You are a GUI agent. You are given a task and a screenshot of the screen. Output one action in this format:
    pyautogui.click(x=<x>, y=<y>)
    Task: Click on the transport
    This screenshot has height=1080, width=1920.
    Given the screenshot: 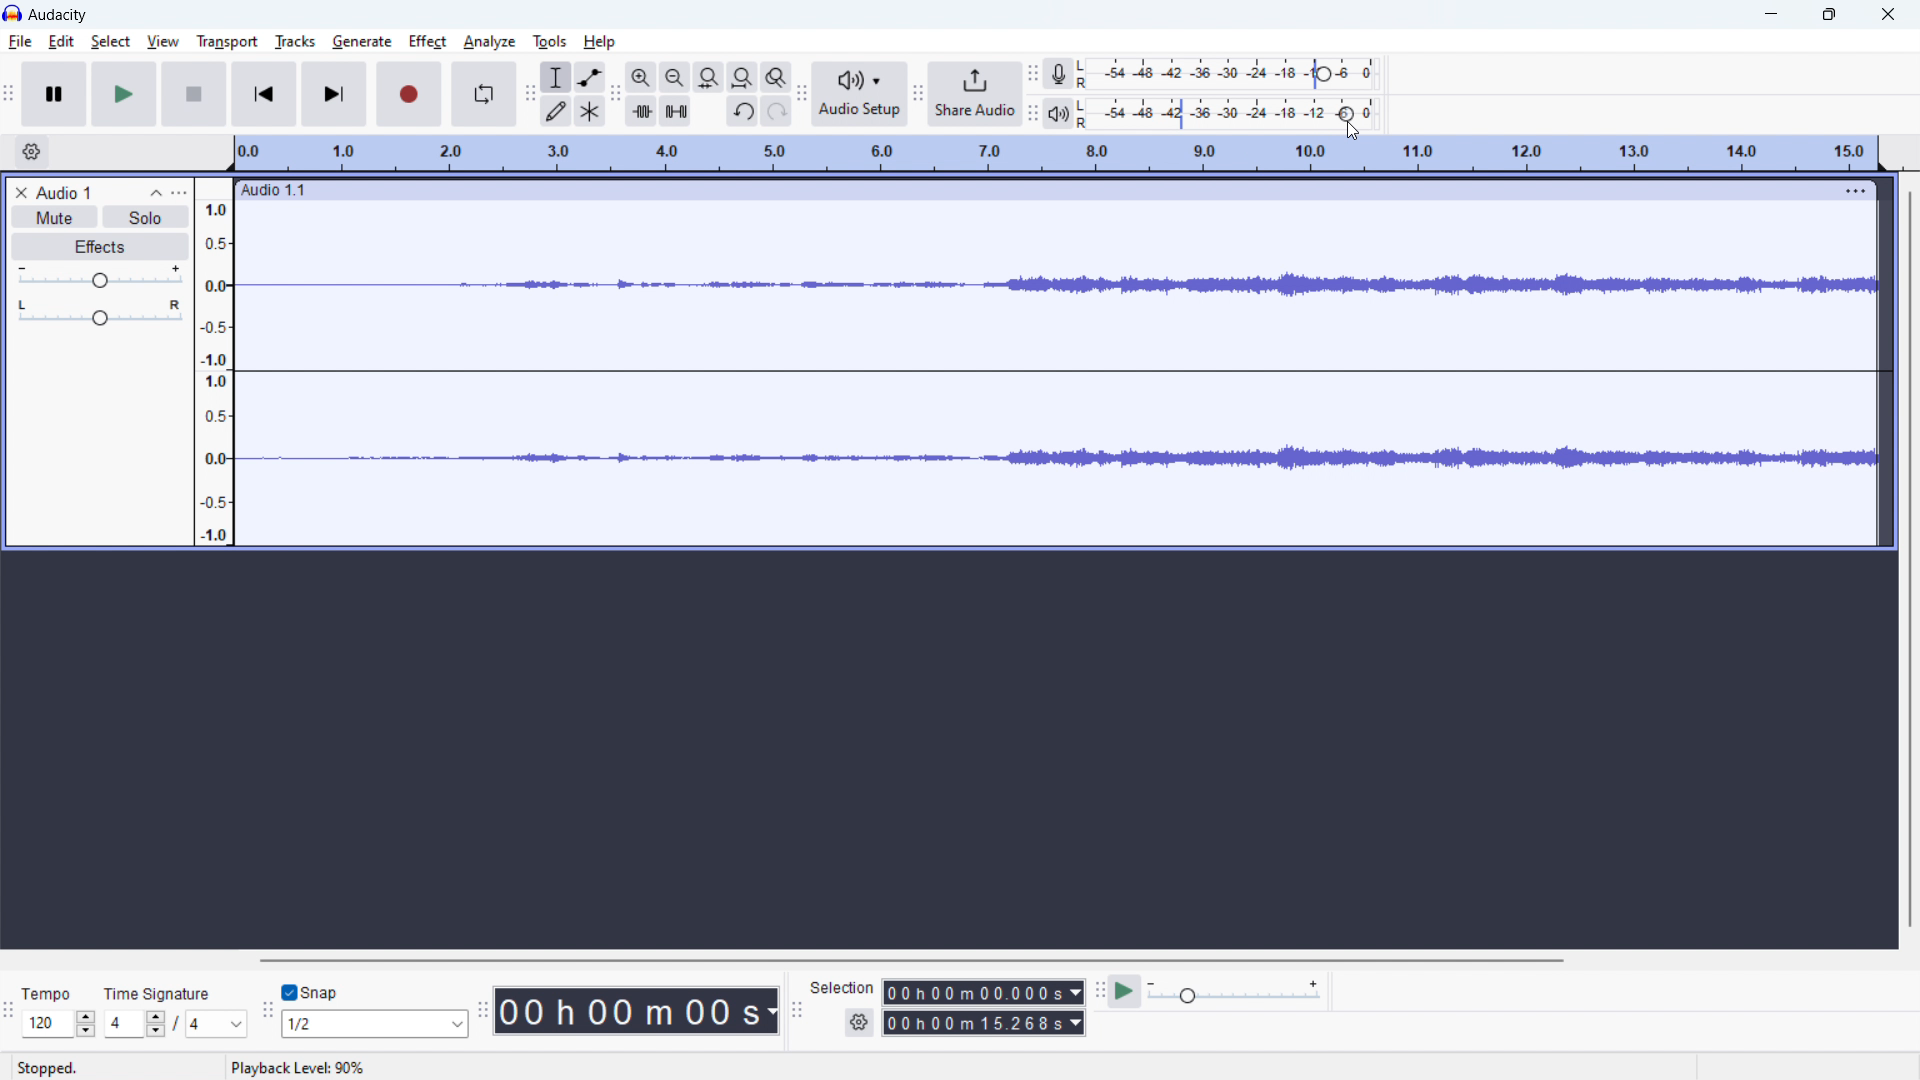 What is the action you would take?
    pyautogui.click(x=228, y=42)
    